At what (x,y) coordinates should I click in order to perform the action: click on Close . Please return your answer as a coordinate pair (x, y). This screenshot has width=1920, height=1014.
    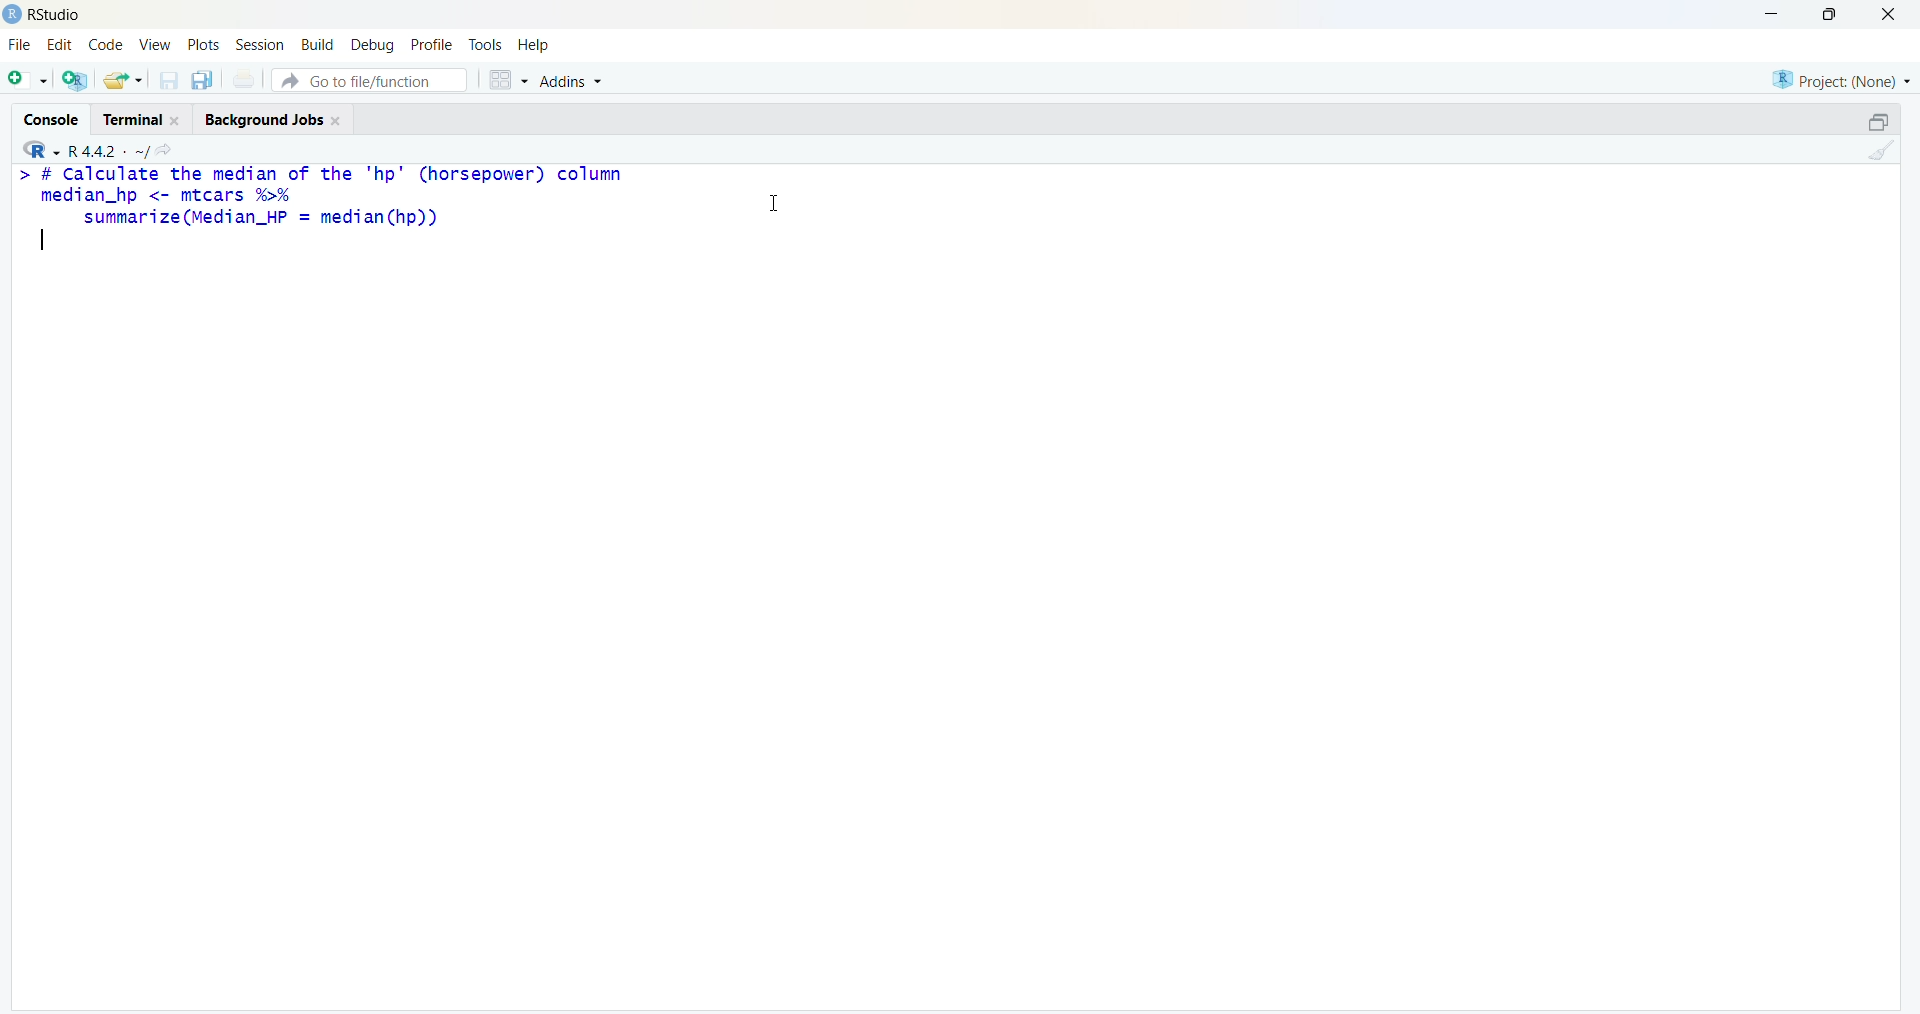
    Looking at the image, I should click on (338, 121).